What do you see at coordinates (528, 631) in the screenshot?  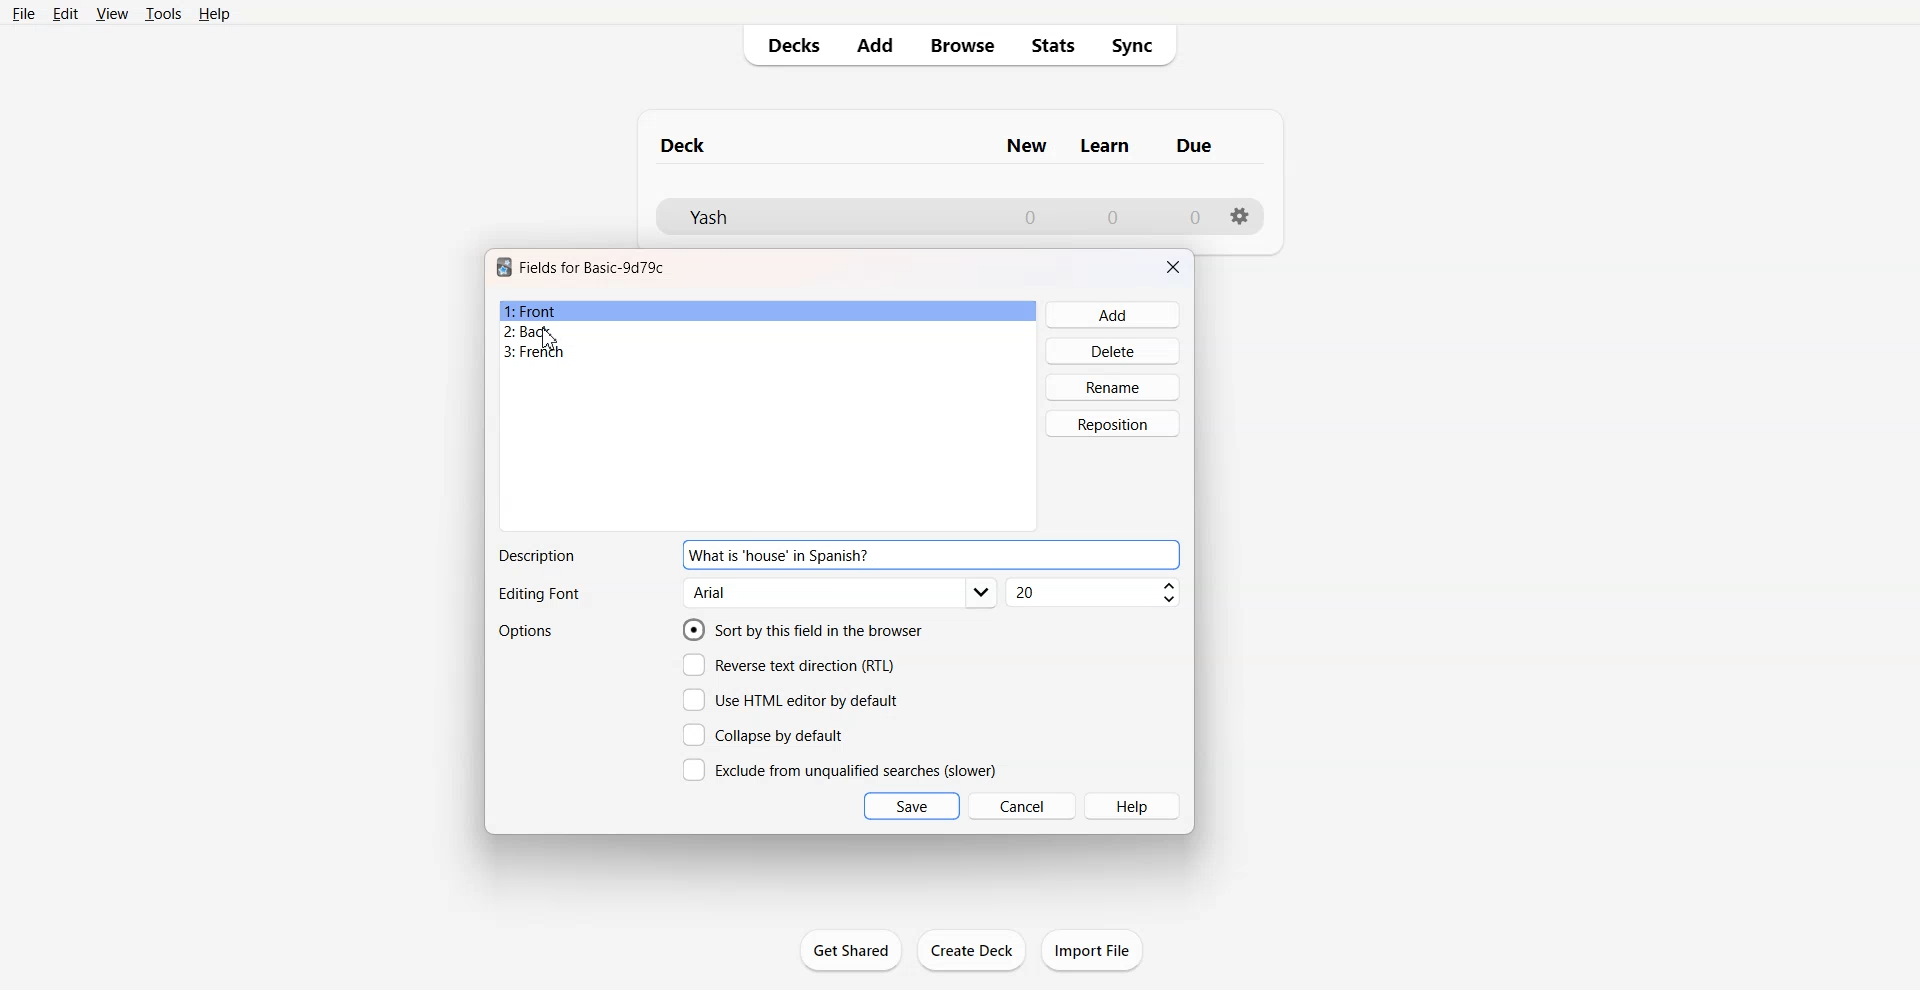 I see `Options` at bounding box center [528, 631].